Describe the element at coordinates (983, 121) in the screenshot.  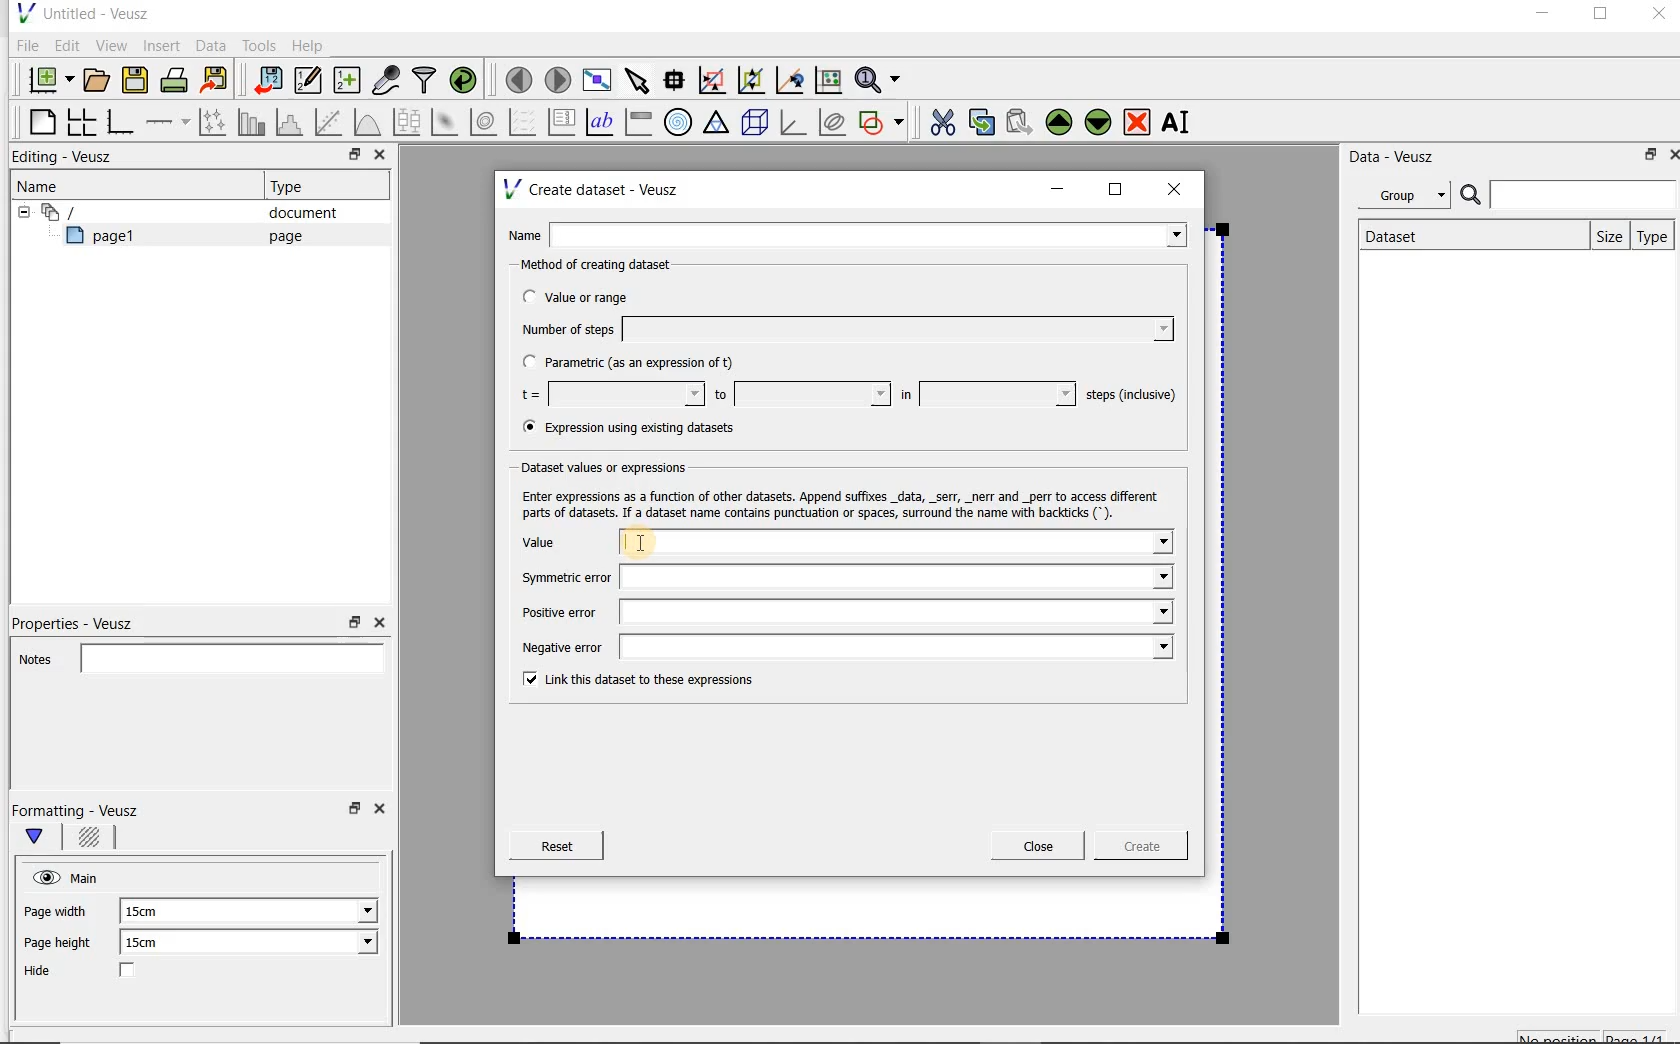
I see `copy the selected widget` at that location.